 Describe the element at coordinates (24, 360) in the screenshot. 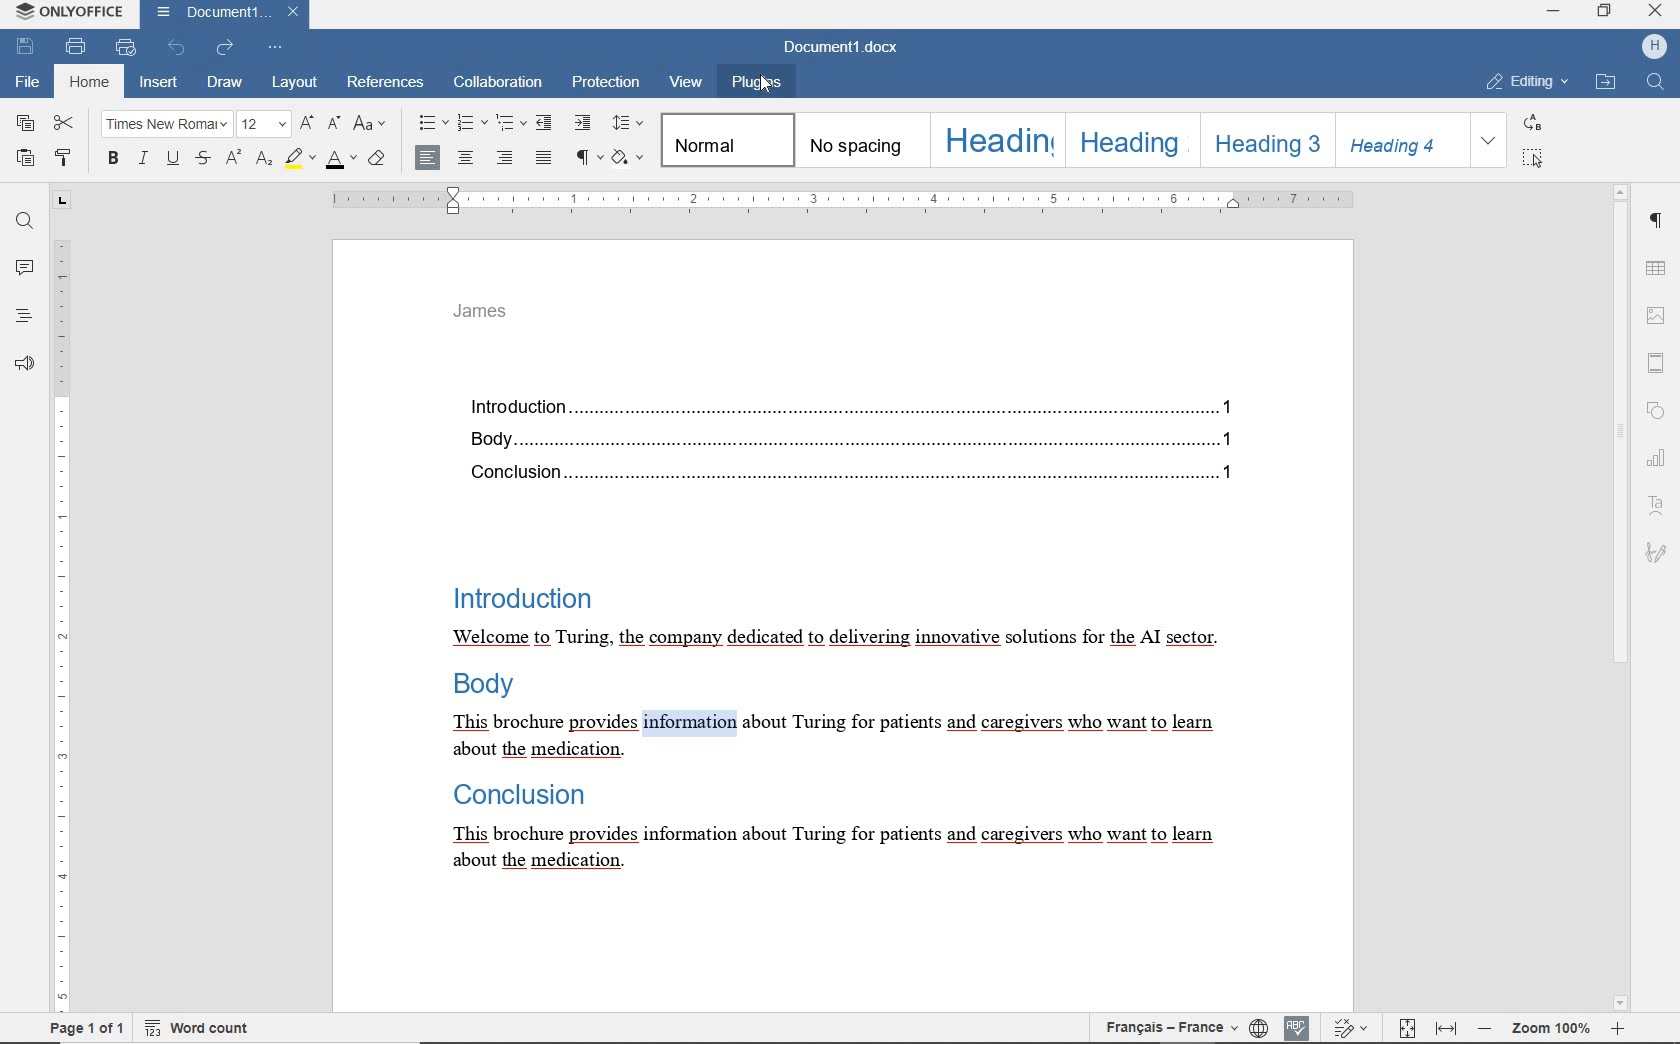

I see `FEEDBACK & SUPPORT` at that location.